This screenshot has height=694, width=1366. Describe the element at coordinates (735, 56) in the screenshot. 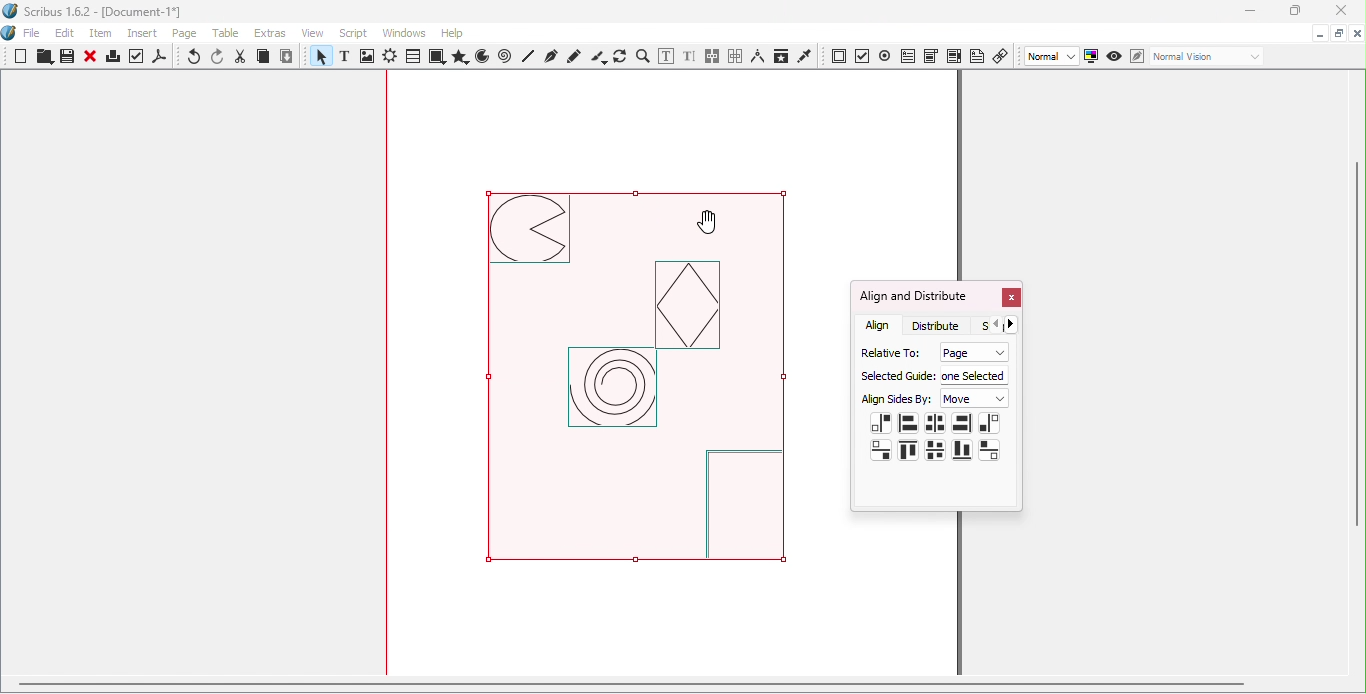

I see `Unlink text frames` at that location.